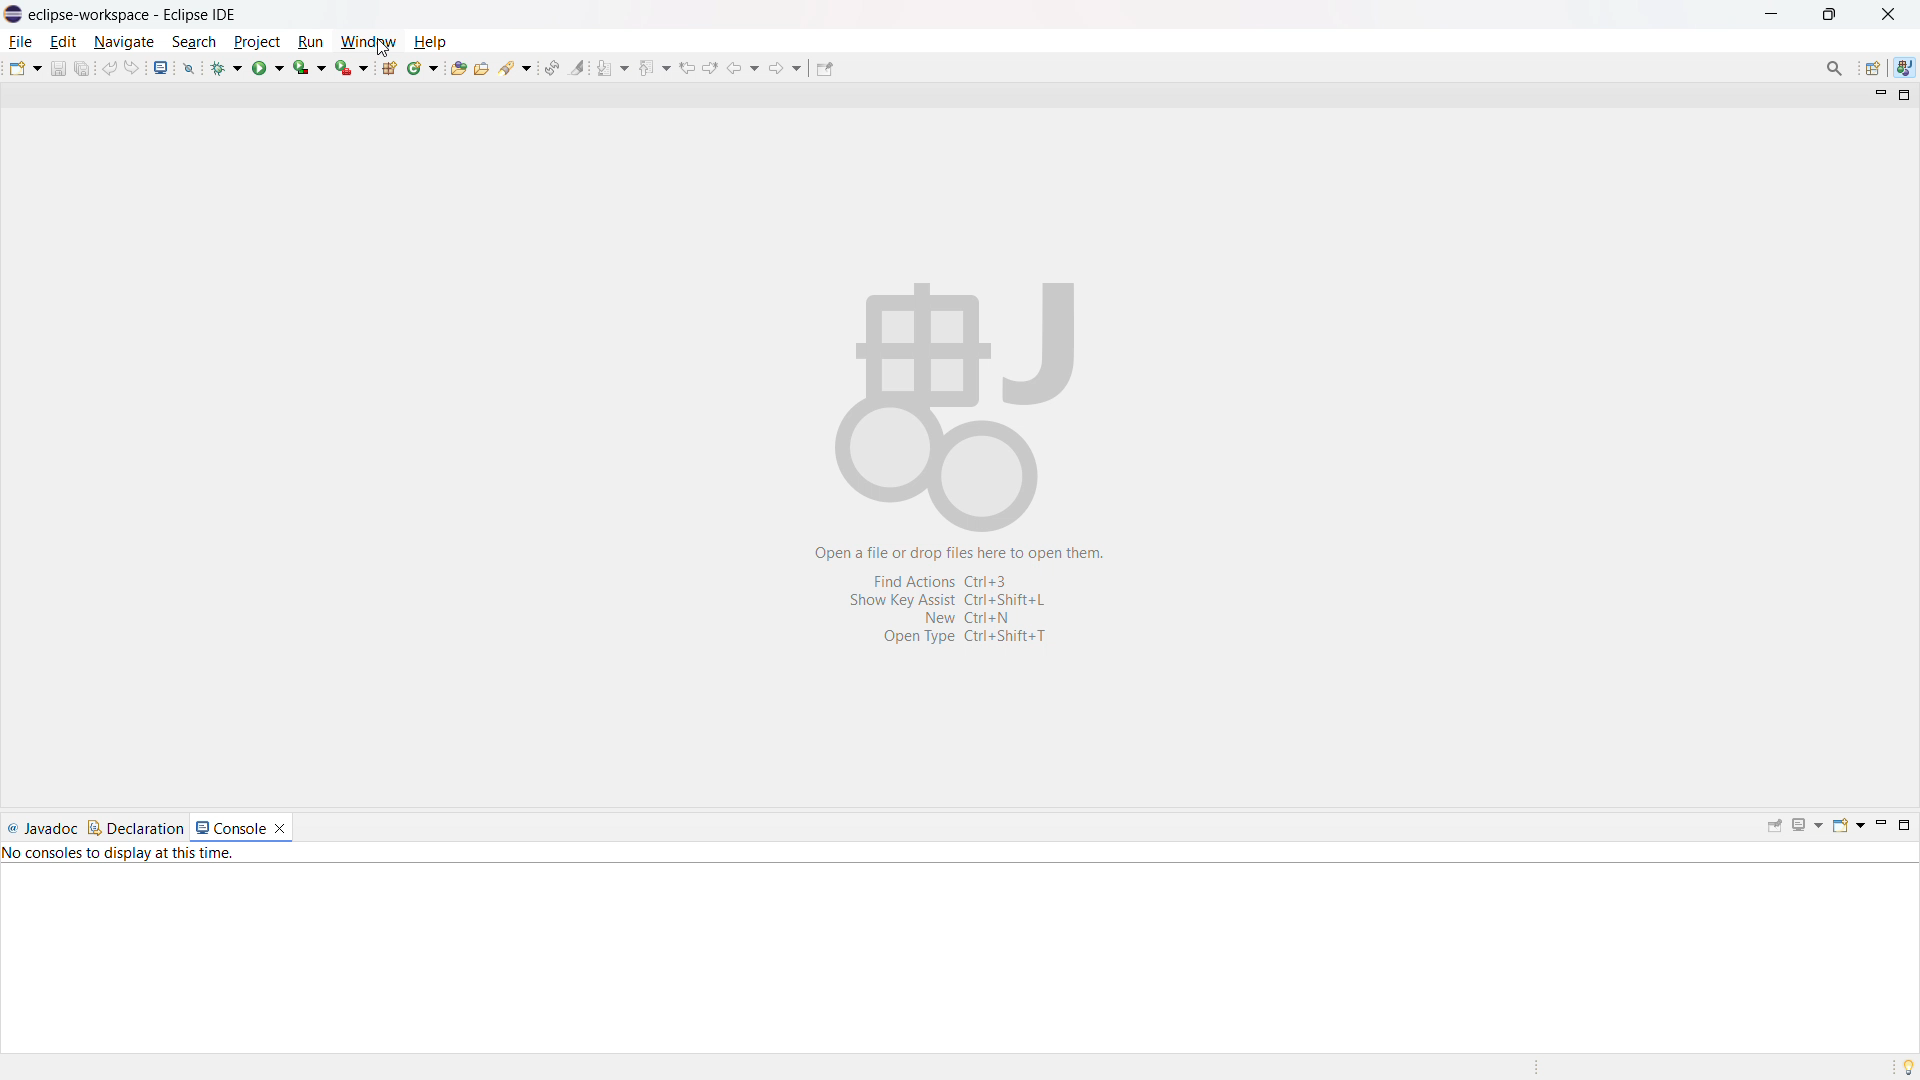 This screenshot has height=1080, width=1920. What do you see at coordinates (579, 66) in the screenshot?
I see `toggle ant mark occurances` at bounding box center [579, 66].